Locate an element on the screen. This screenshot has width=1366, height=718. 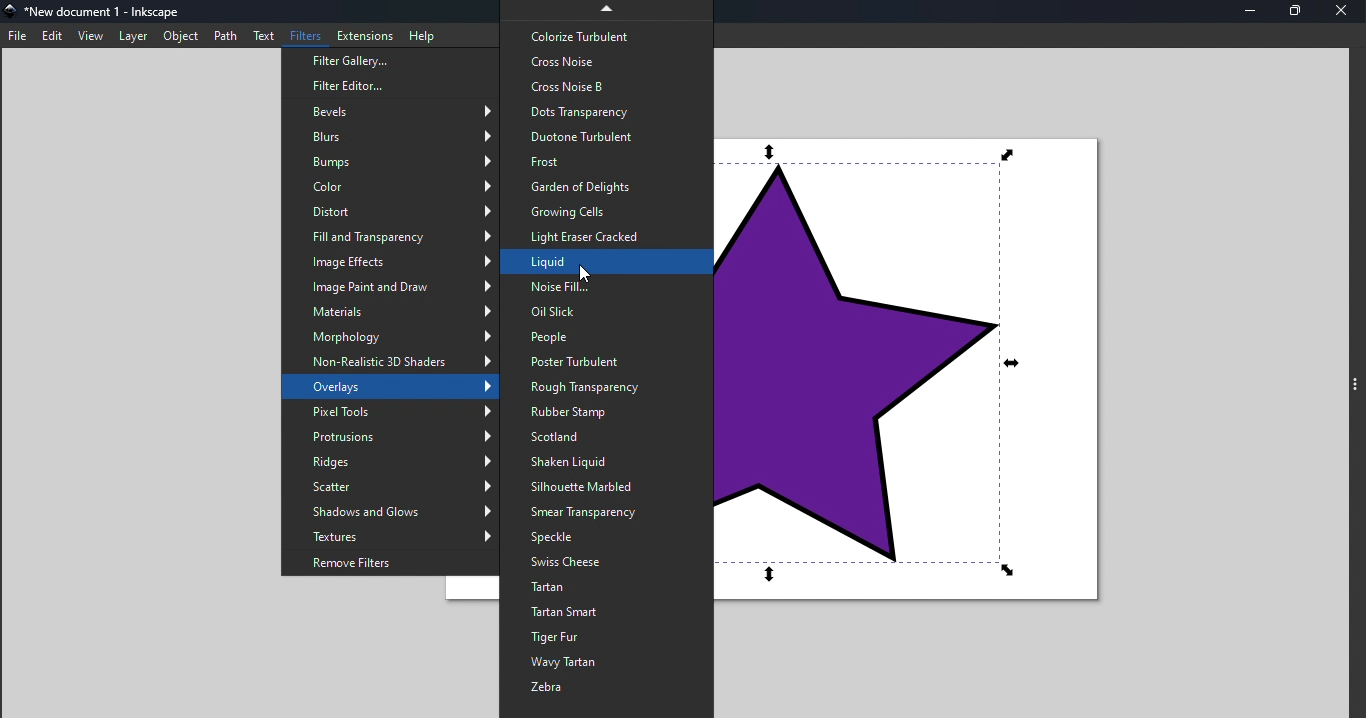
Color is located at coordinates (386, 188).